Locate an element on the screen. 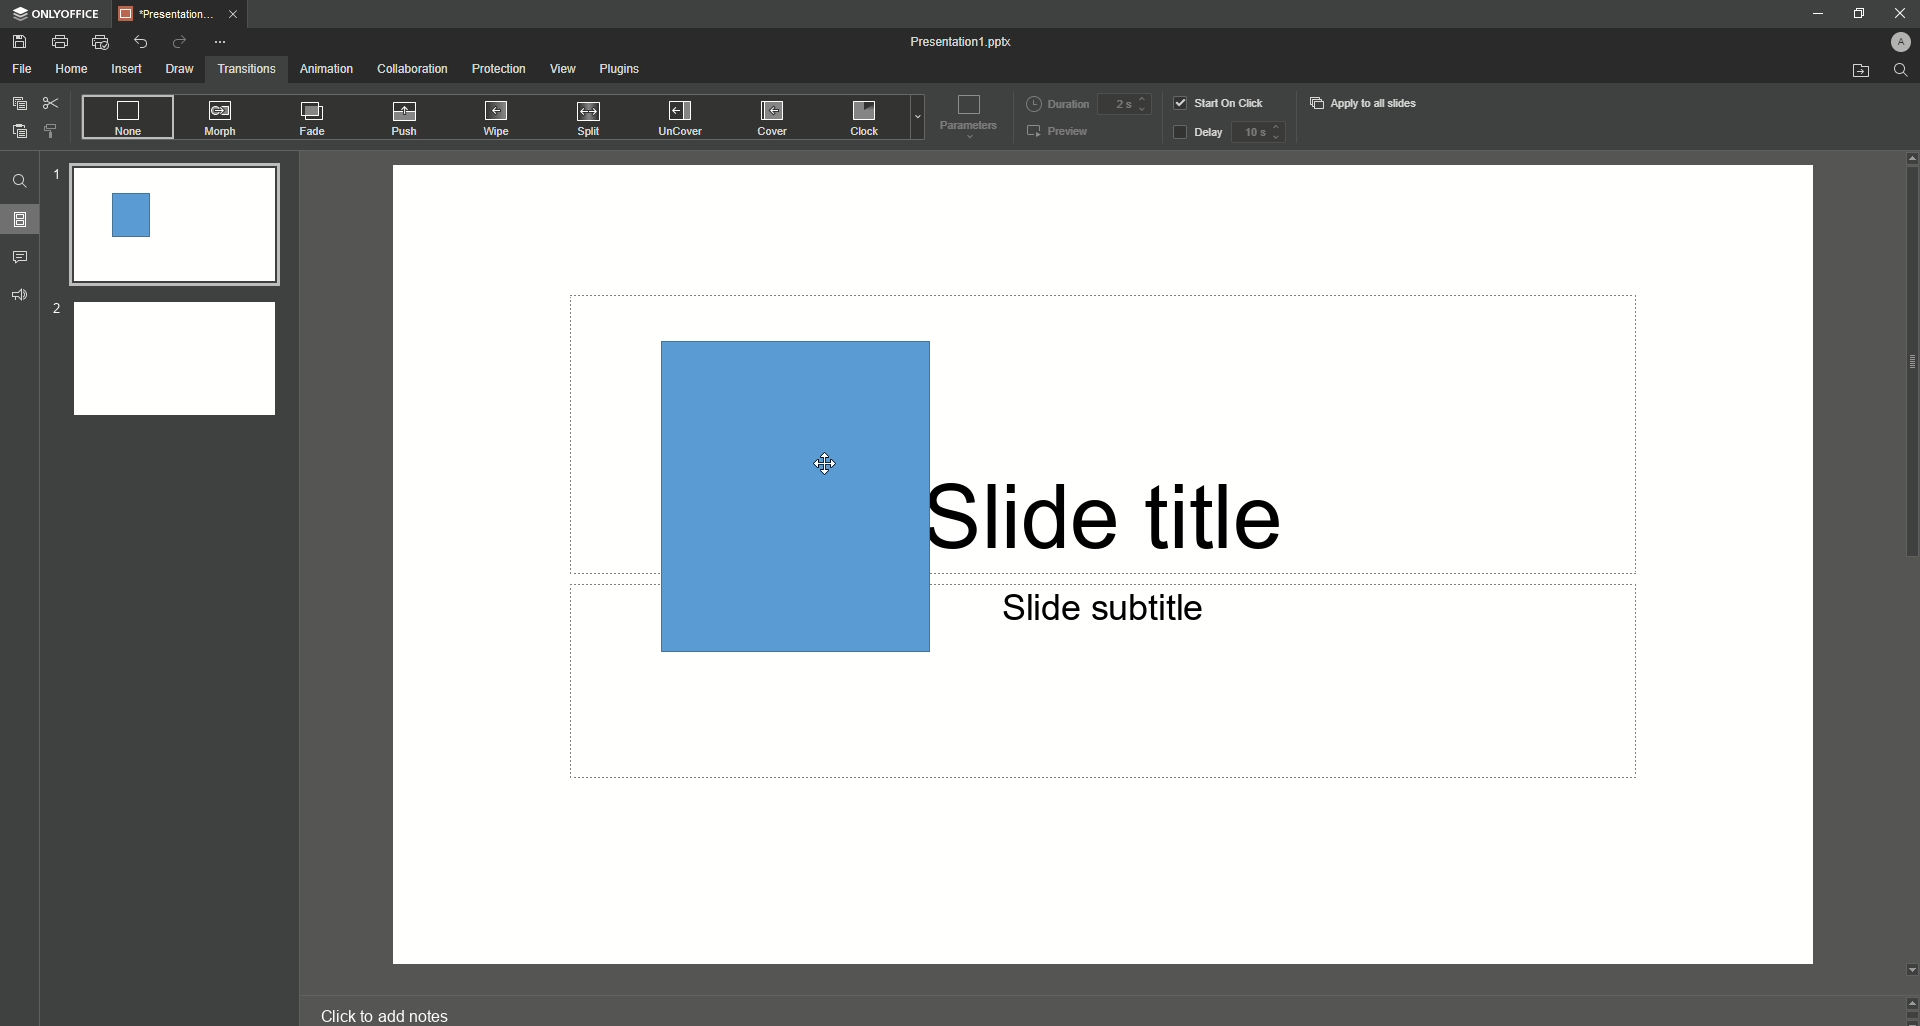 This screenshot has height=1026, width=1920. Open from file is located at coordinates (1852, 70).